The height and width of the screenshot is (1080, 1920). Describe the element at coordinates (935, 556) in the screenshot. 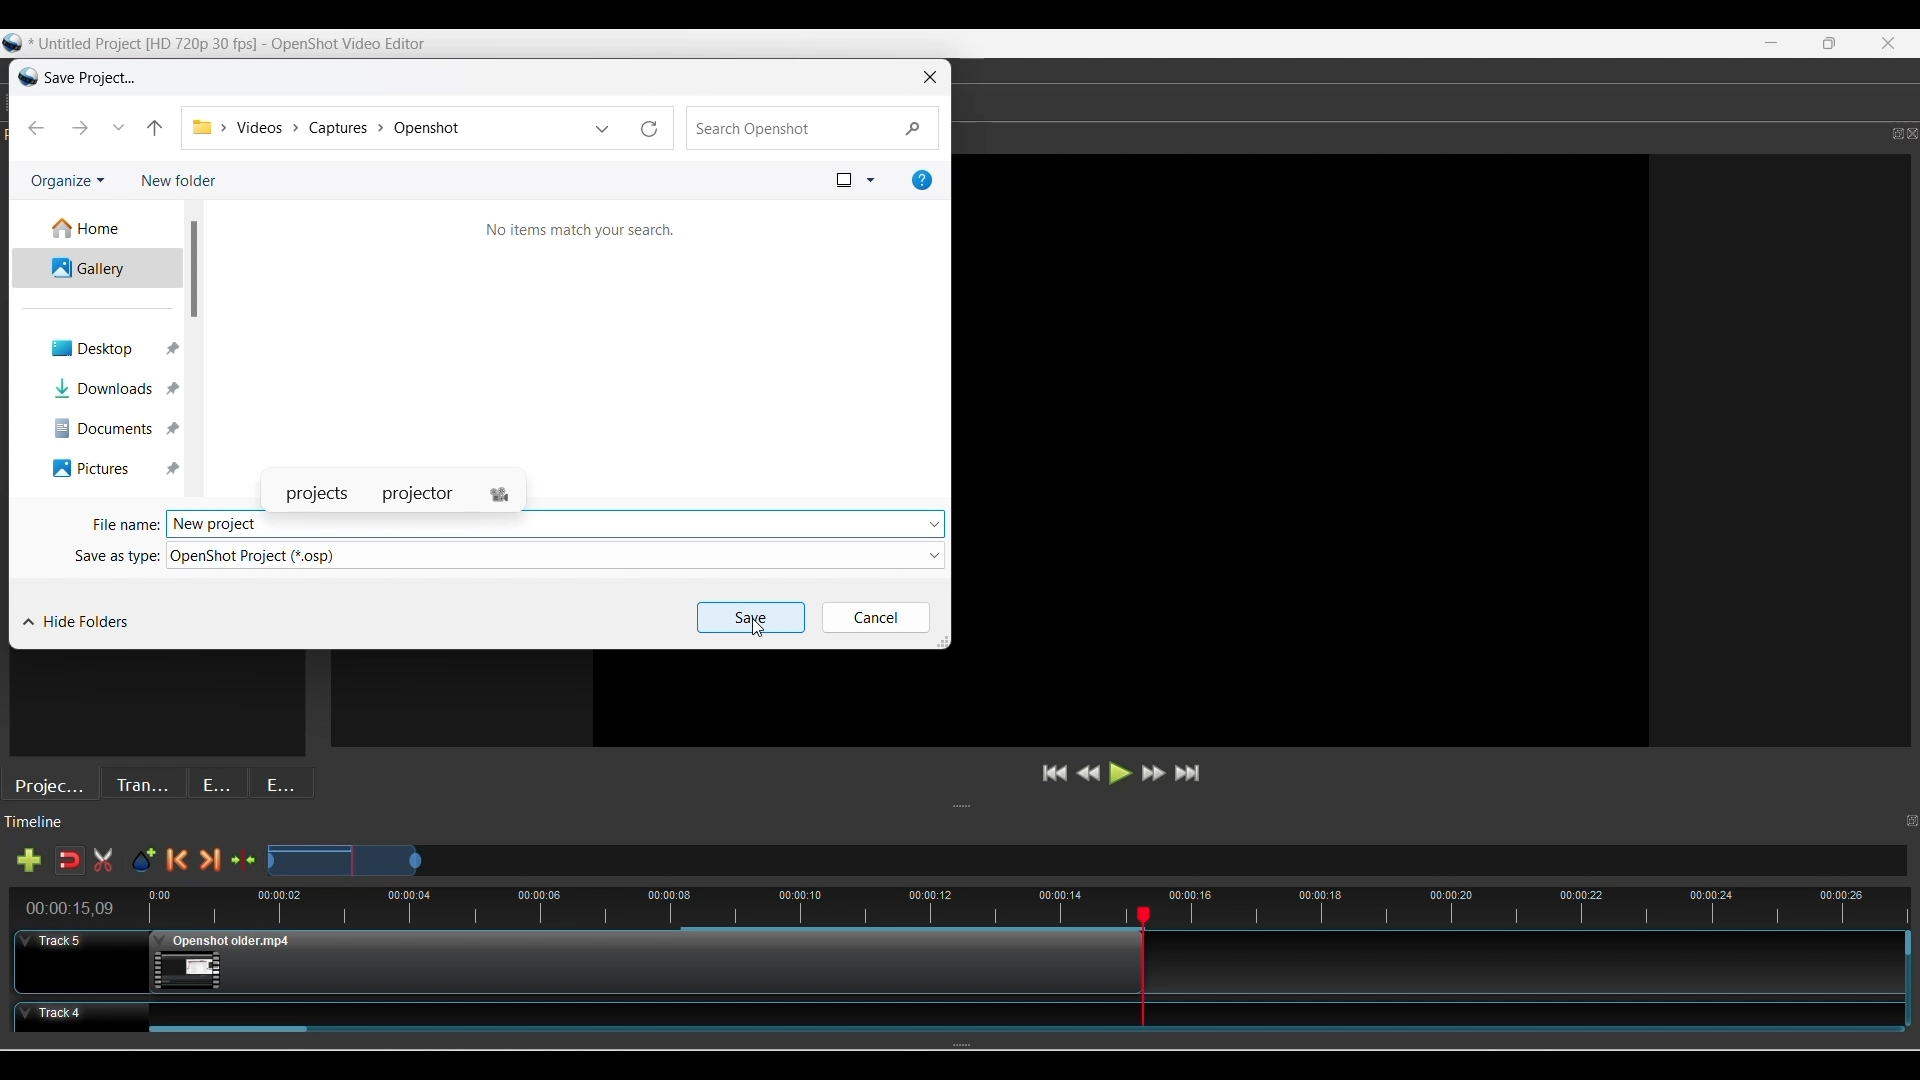

I see `Folder options` at that location.